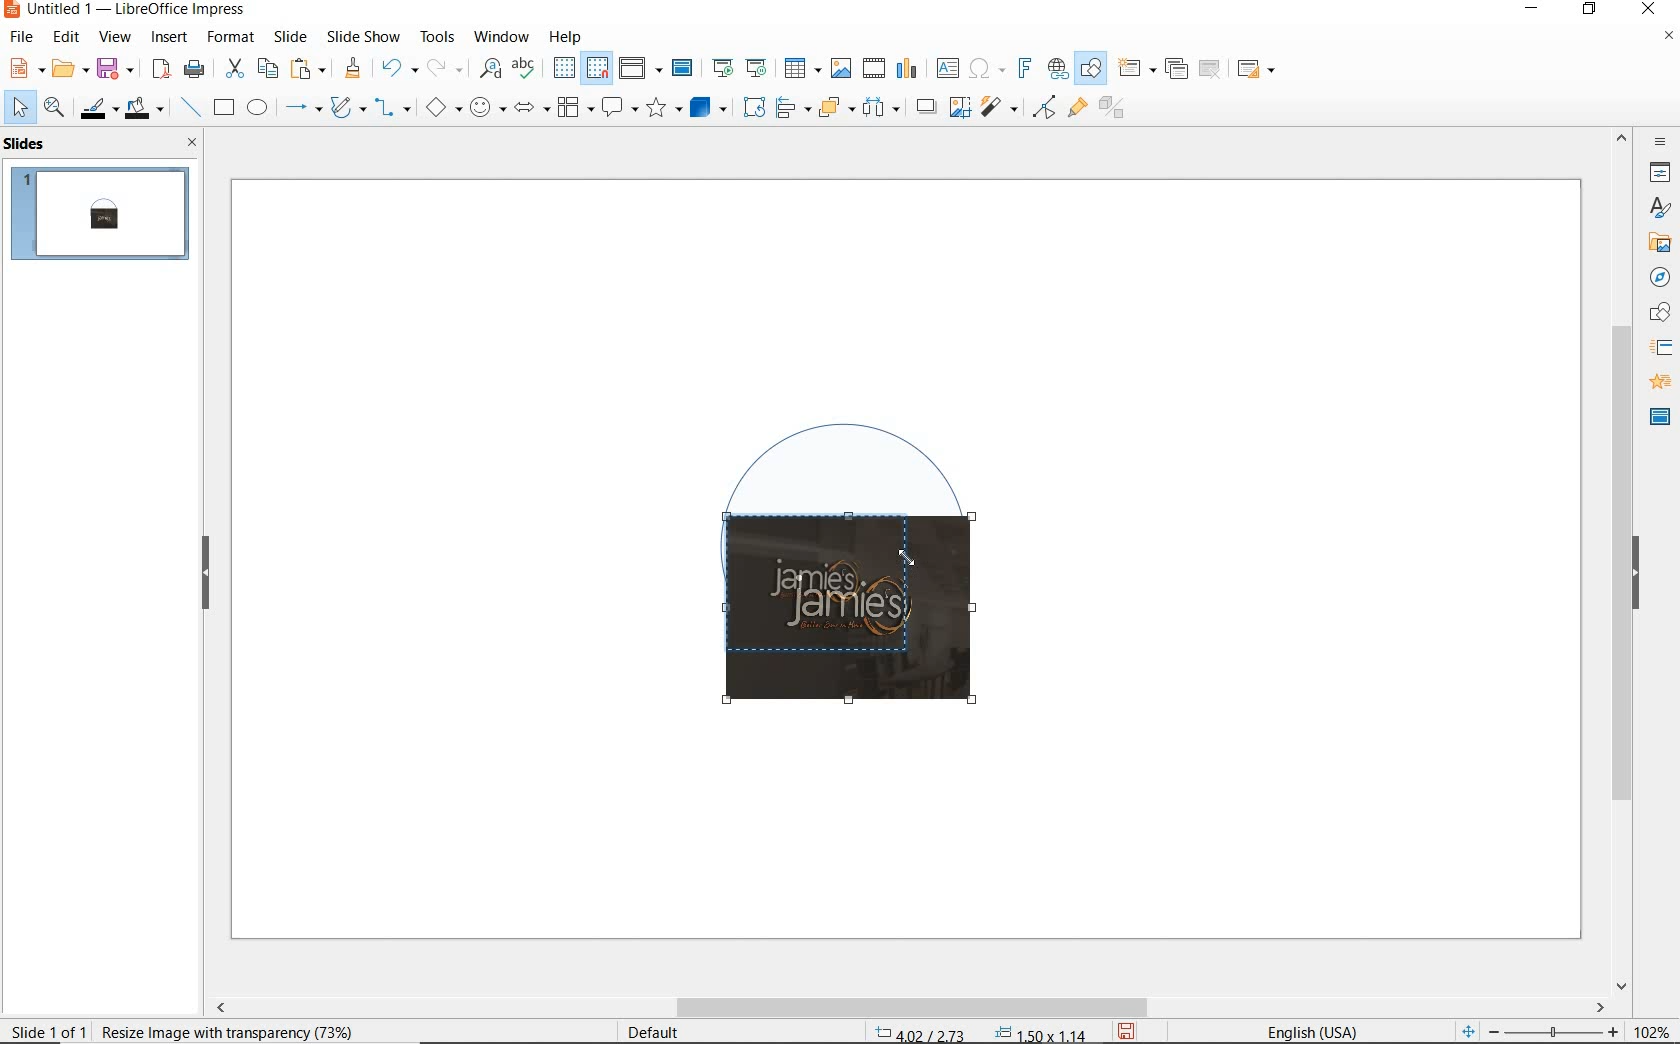 This screenshot has width=1680, height=1044. Describe the element at coordinates (1656, 242) in the screenshot. I see `gallery` at that location.